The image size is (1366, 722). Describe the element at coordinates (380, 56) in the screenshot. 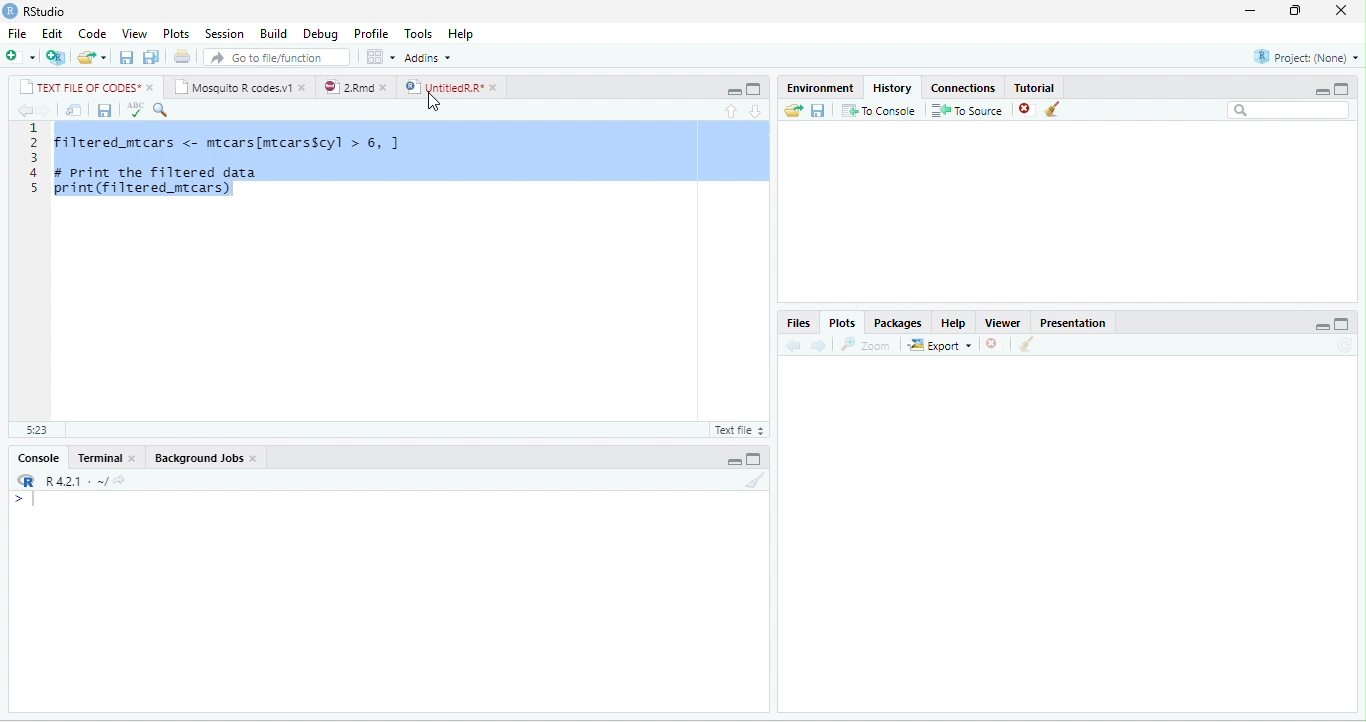

I see `options` at that location.